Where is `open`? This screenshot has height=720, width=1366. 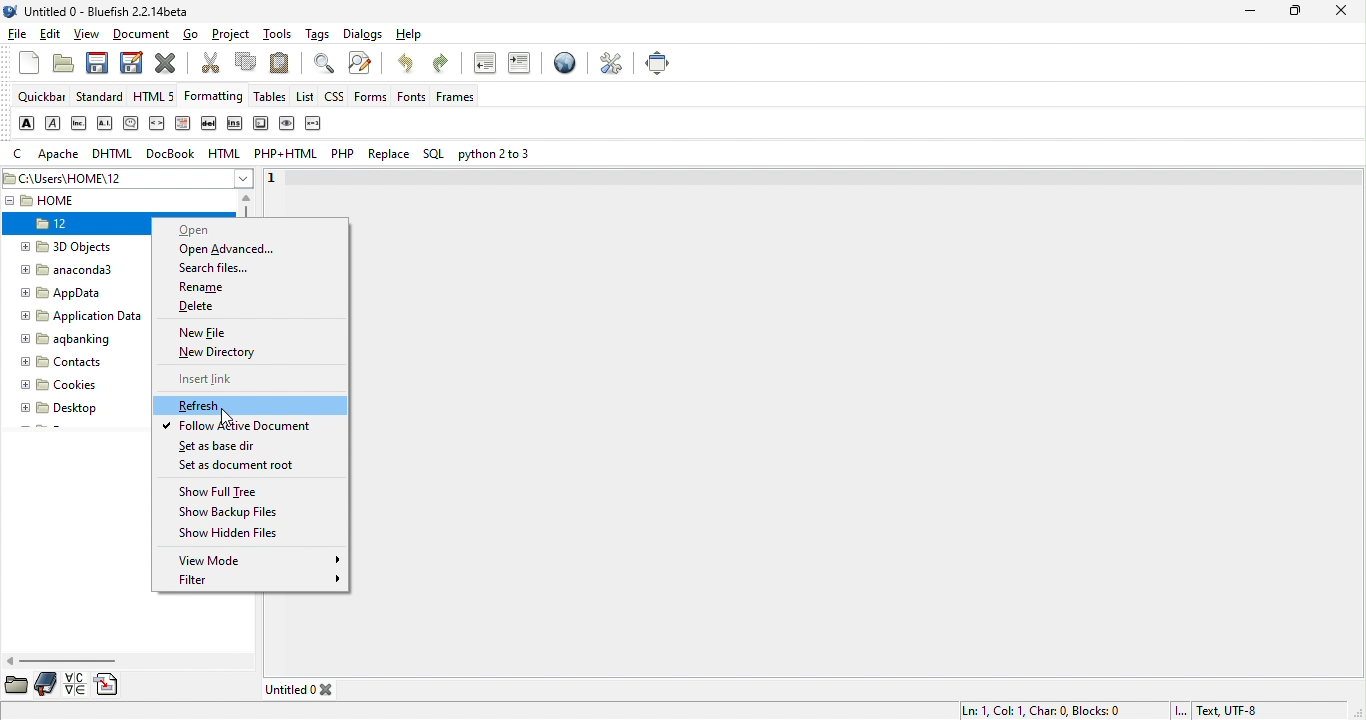 open is located at coordinates (61, 64).